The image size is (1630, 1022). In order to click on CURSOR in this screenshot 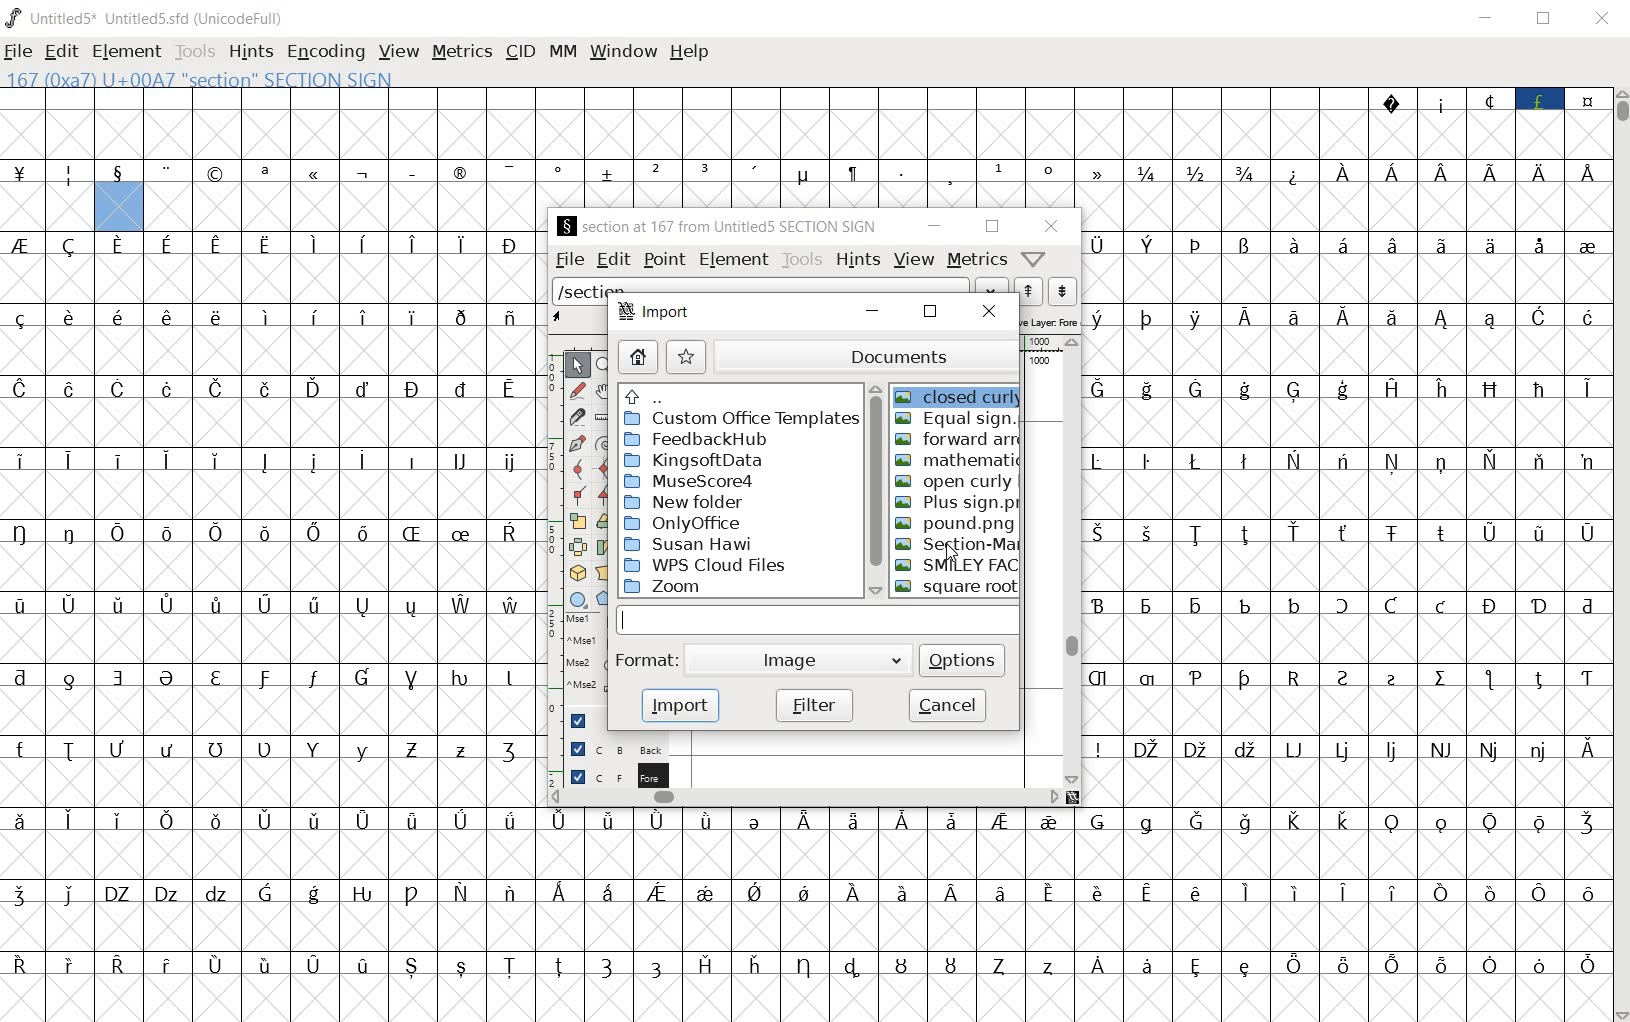, I will do `click(949, 549)`.